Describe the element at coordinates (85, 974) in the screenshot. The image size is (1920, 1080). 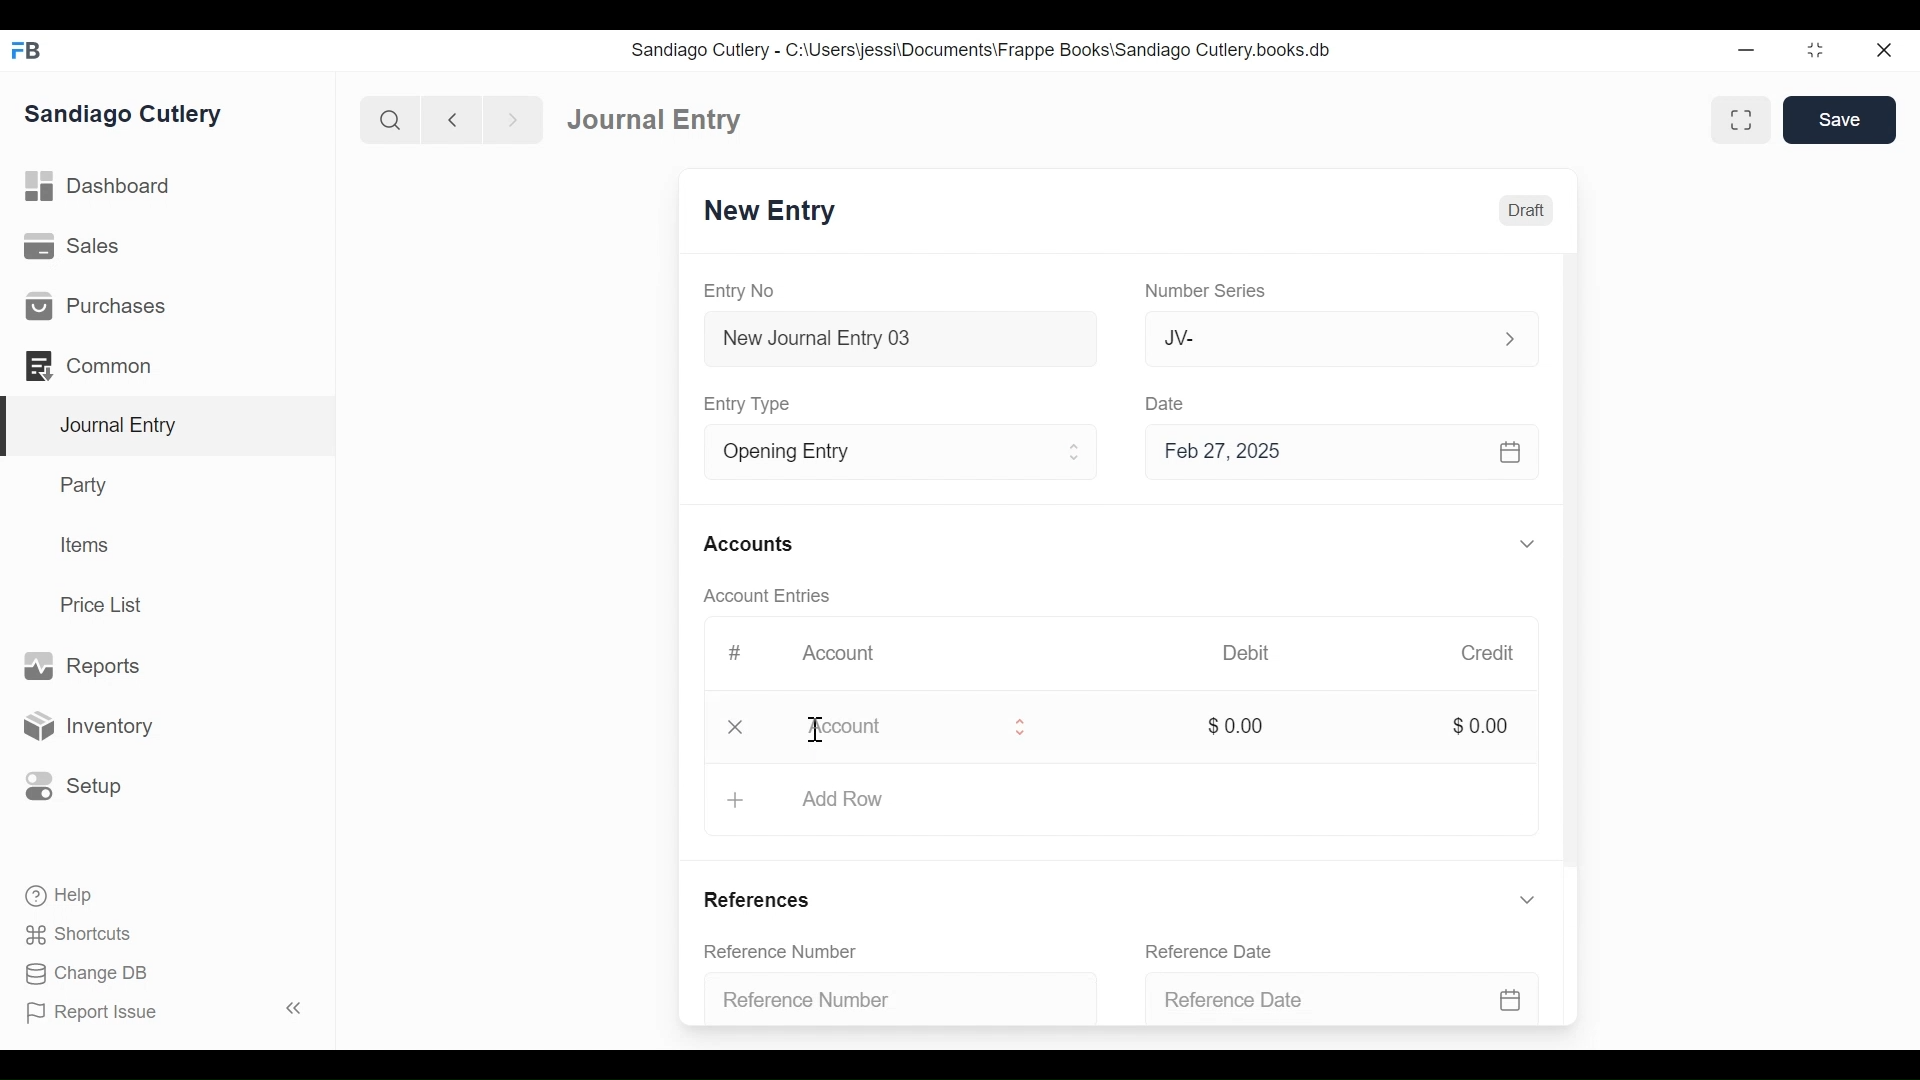
I see `Change DB` at that location.